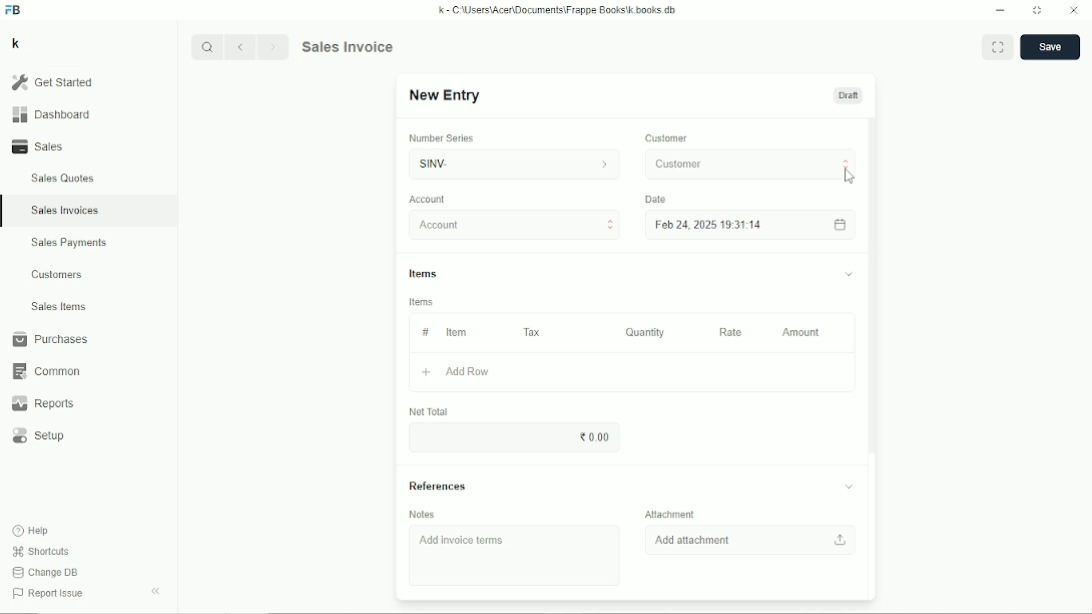  I want to click on Cursor, so click(849, 176).